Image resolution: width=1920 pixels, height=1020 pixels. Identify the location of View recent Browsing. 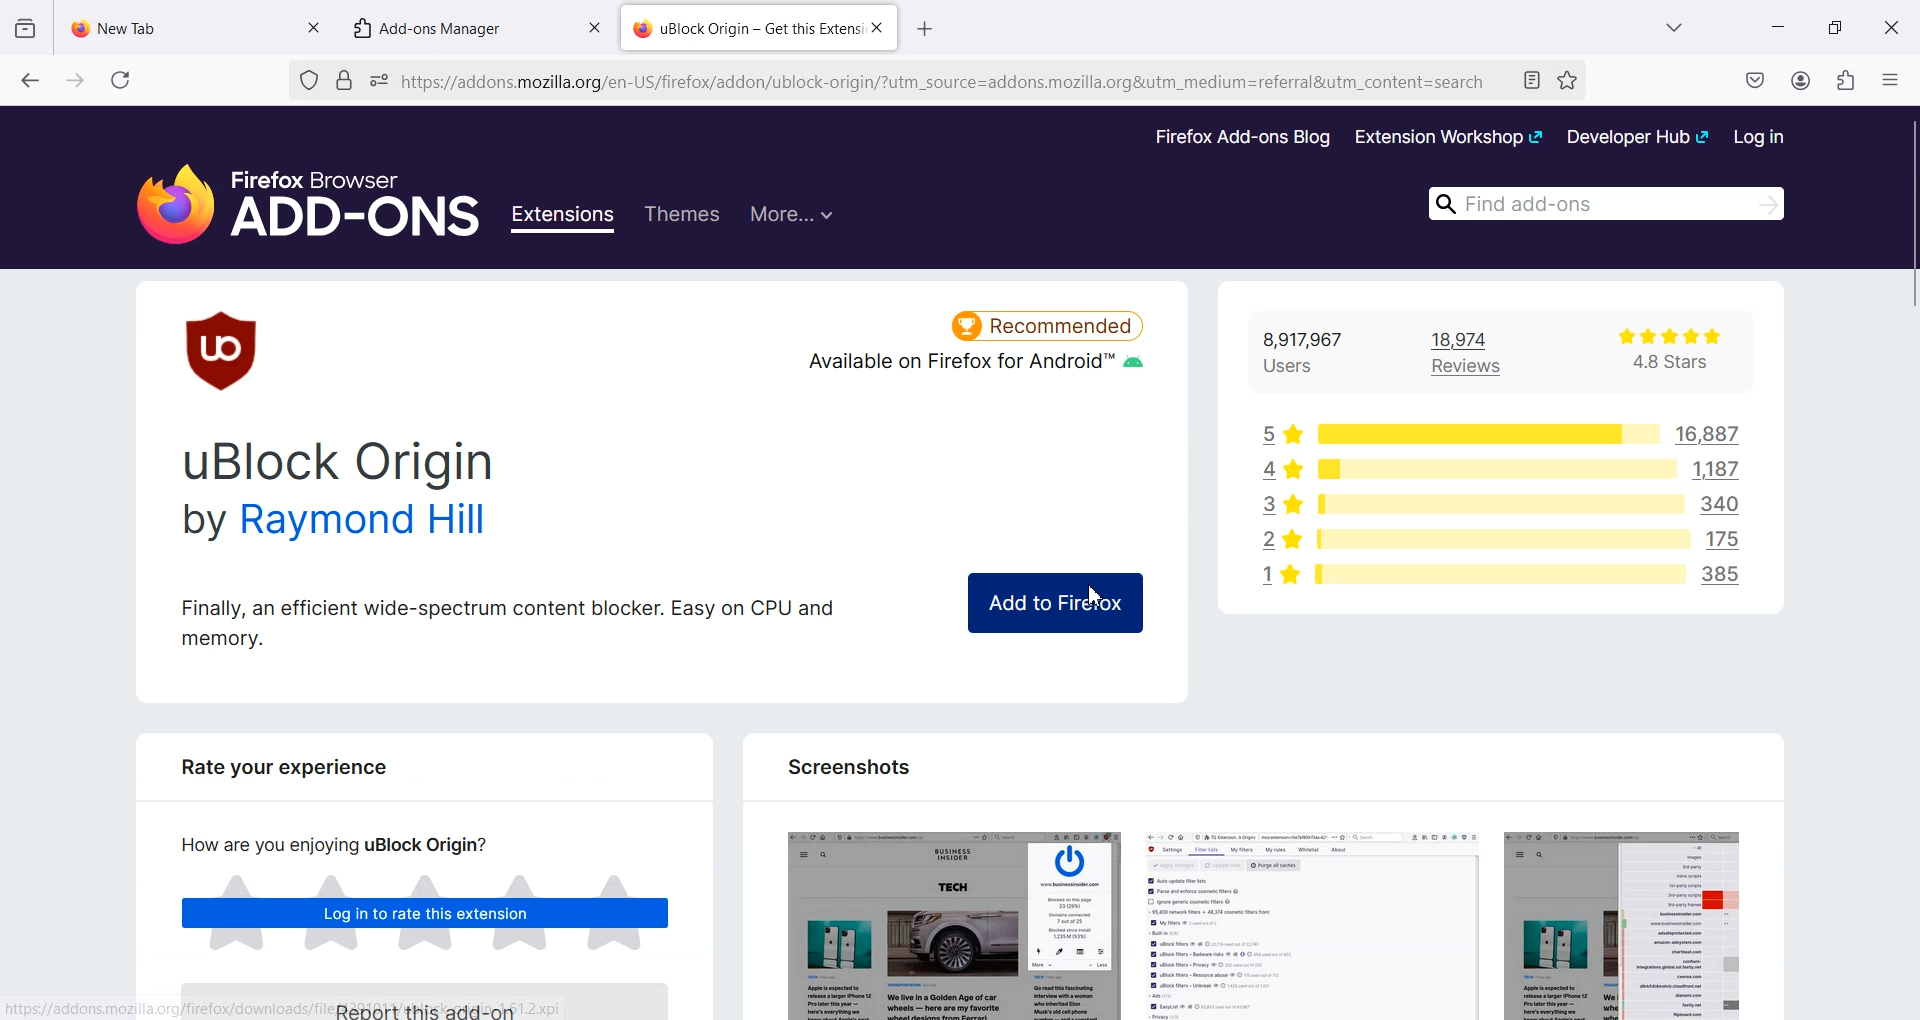
(26, 29).